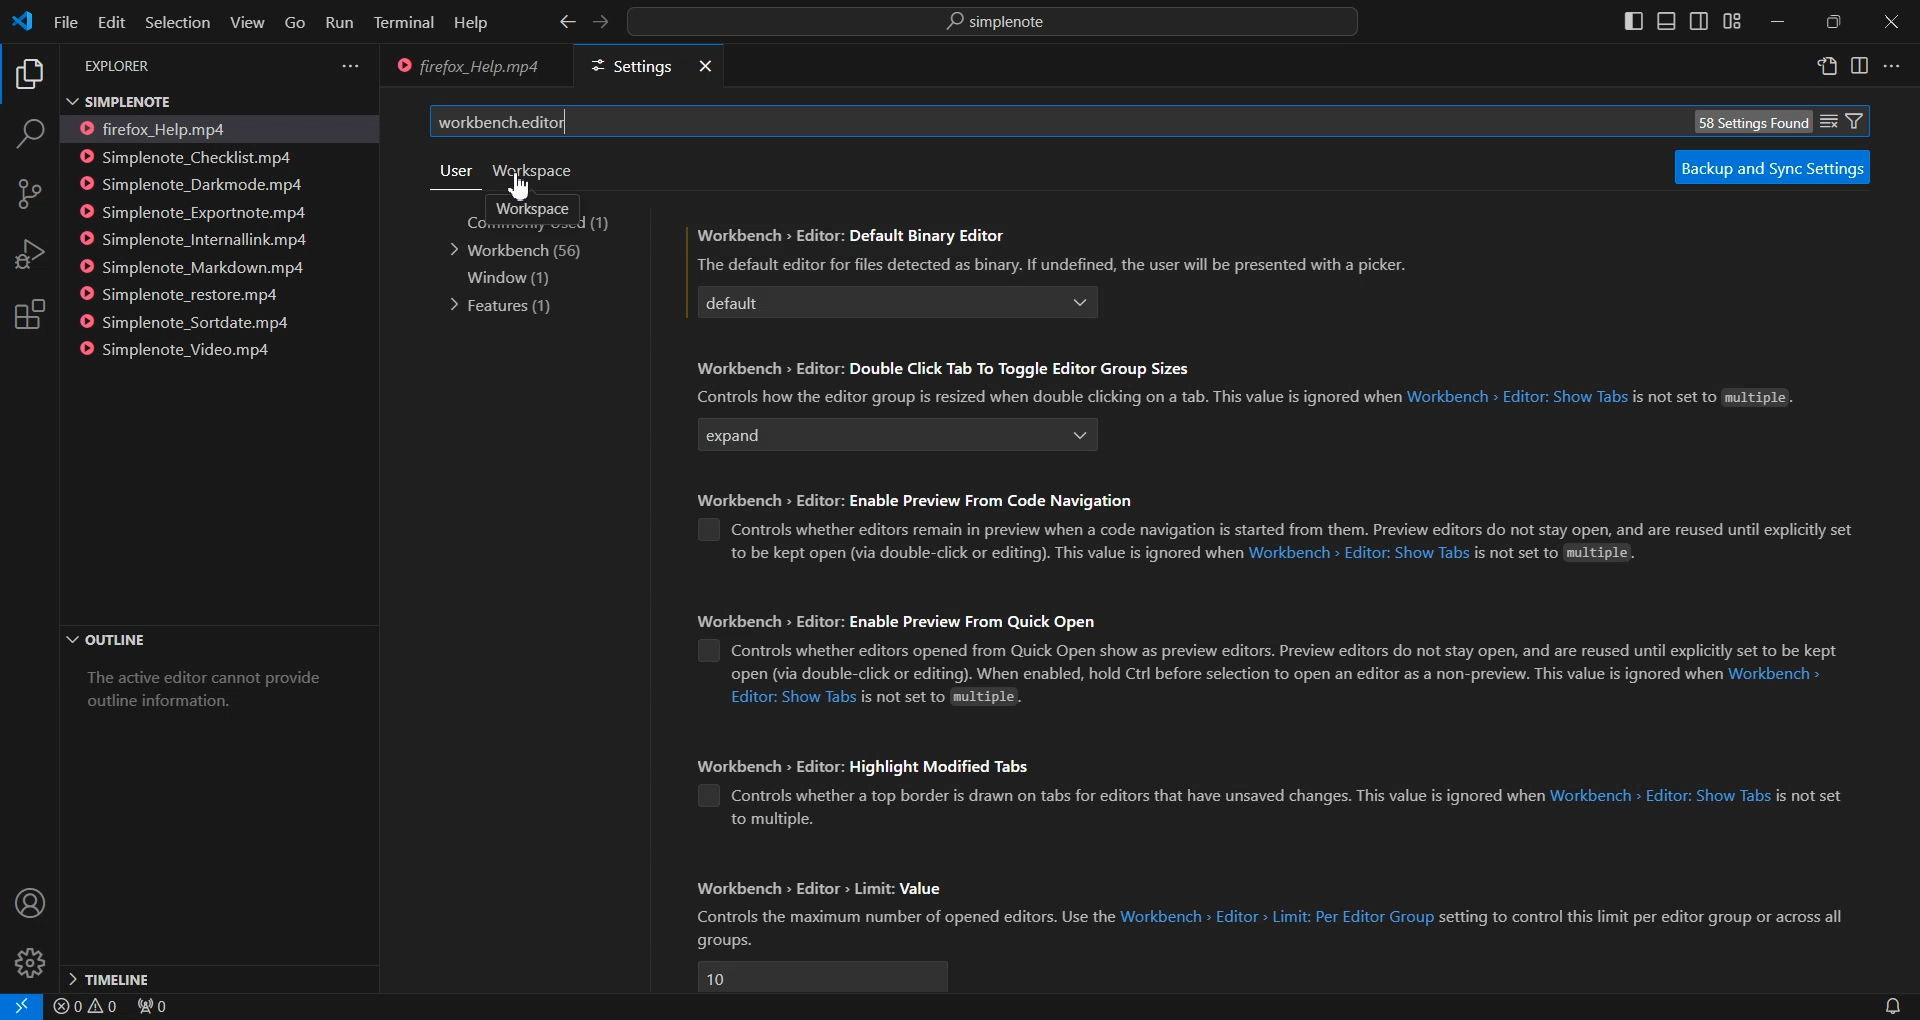  What do you see at coordinates (216, 641) in the screenshot?
I see `Outline` at bounding box center [216, 641].